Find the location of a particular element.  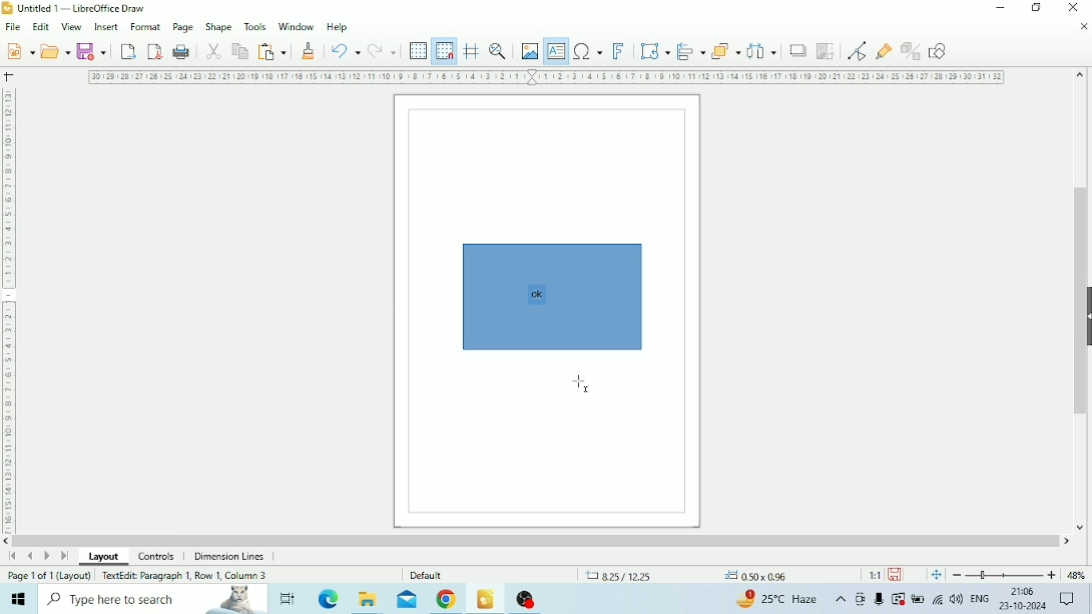

Type here to search is located at coordinates (152, 600).